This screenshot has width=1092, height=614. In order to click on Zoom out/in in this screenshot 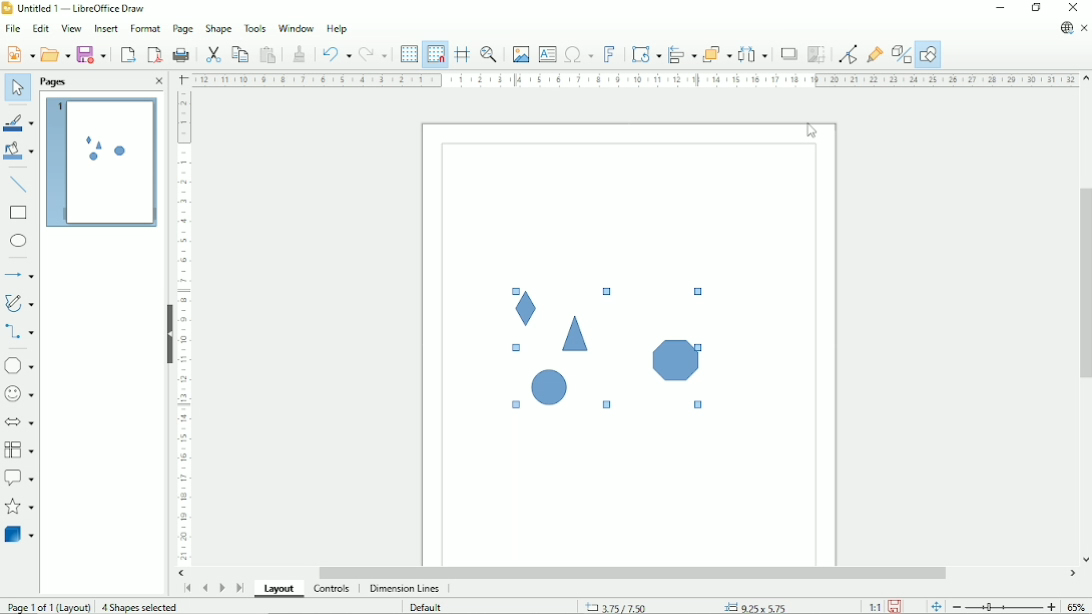, I will do `click(1003, 607)`.